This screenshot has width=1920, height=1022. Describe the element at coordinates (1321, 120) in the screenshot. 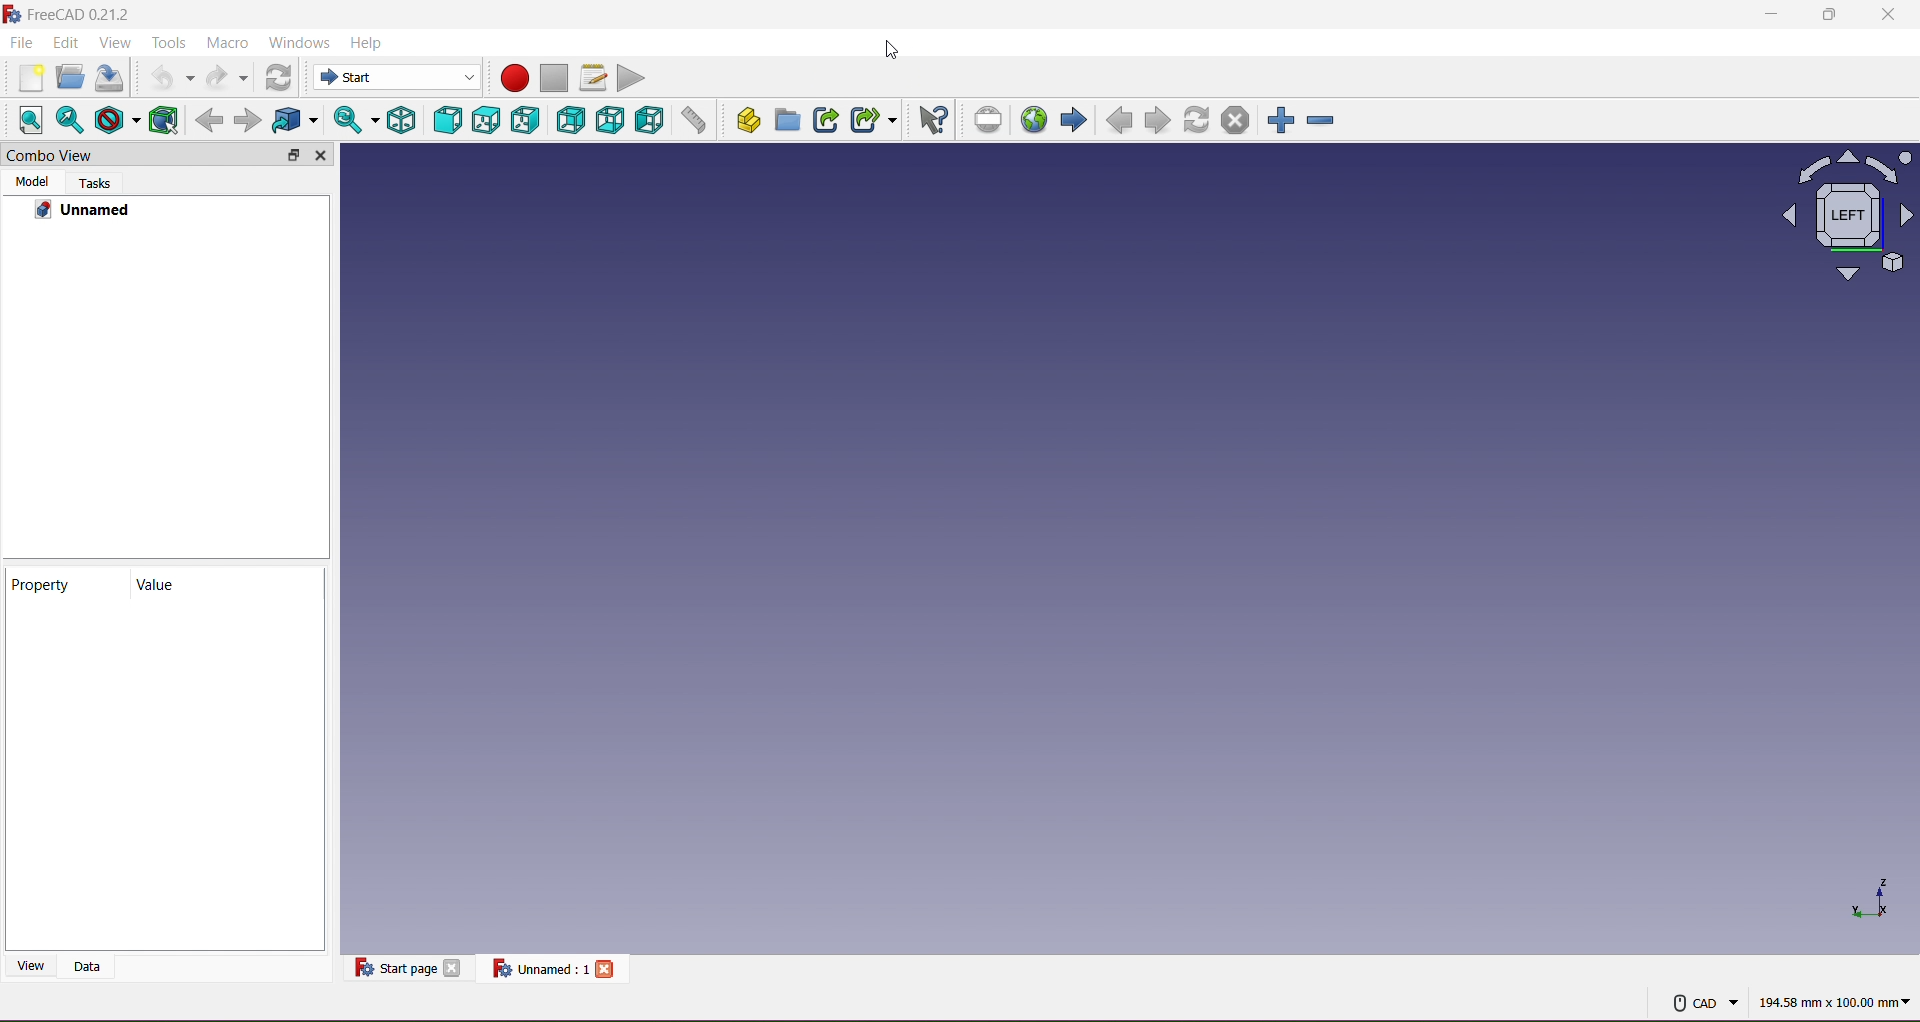

I see `Zoom out` at that location.